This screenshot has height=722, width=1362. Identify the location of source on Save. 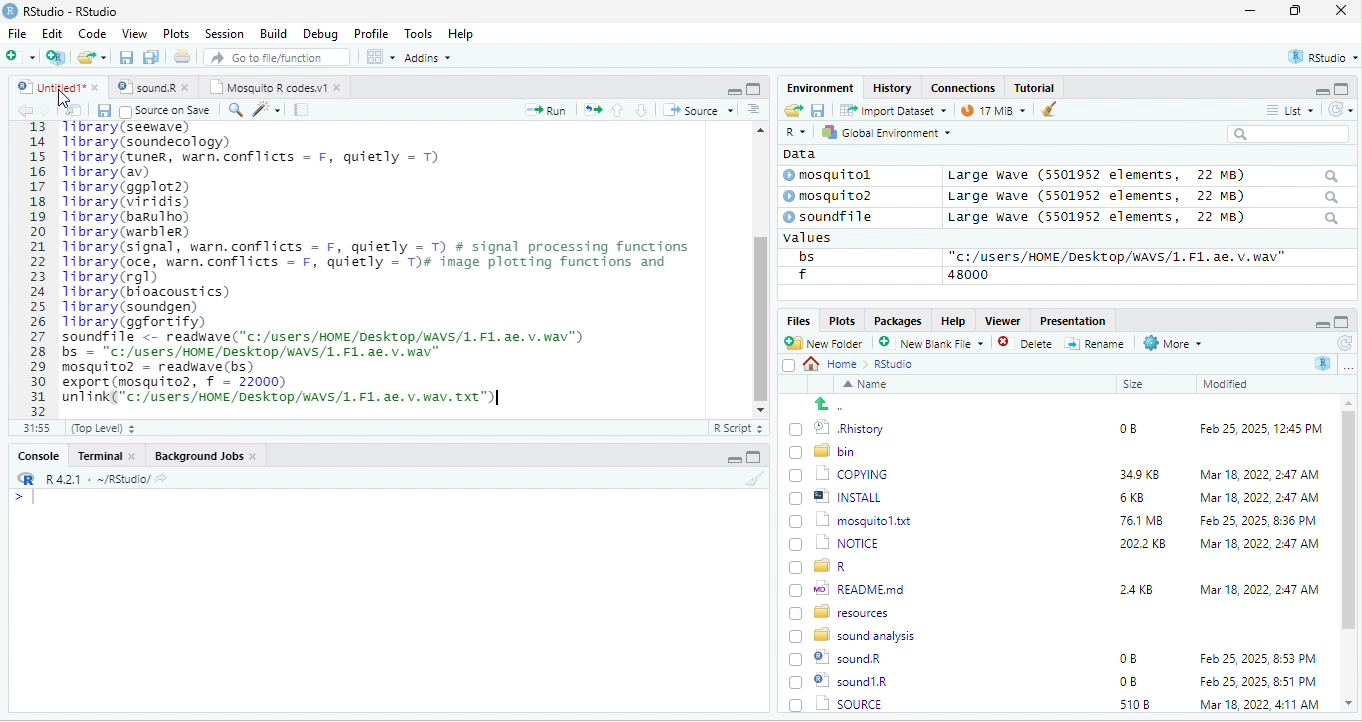
(167, 112).